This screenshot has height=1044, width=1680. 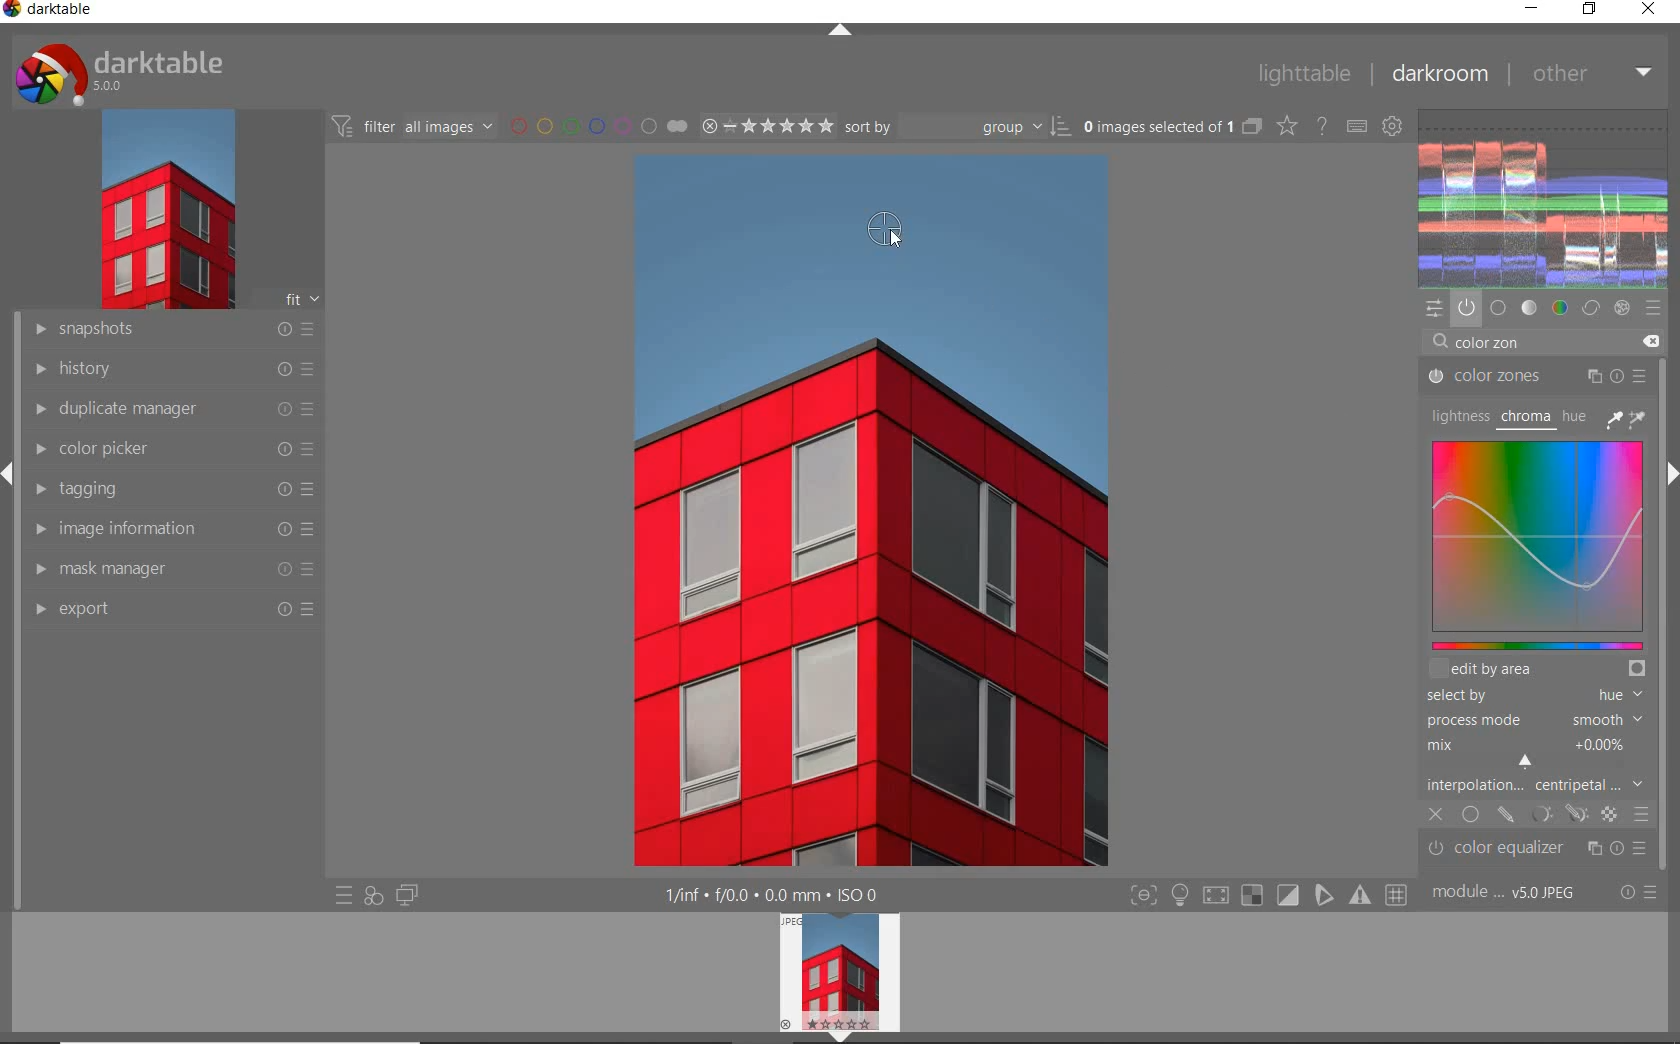 What do you see at coordinates (1649, 10) in the screenshot?
I see `close` at bounding box center [1649, 10].